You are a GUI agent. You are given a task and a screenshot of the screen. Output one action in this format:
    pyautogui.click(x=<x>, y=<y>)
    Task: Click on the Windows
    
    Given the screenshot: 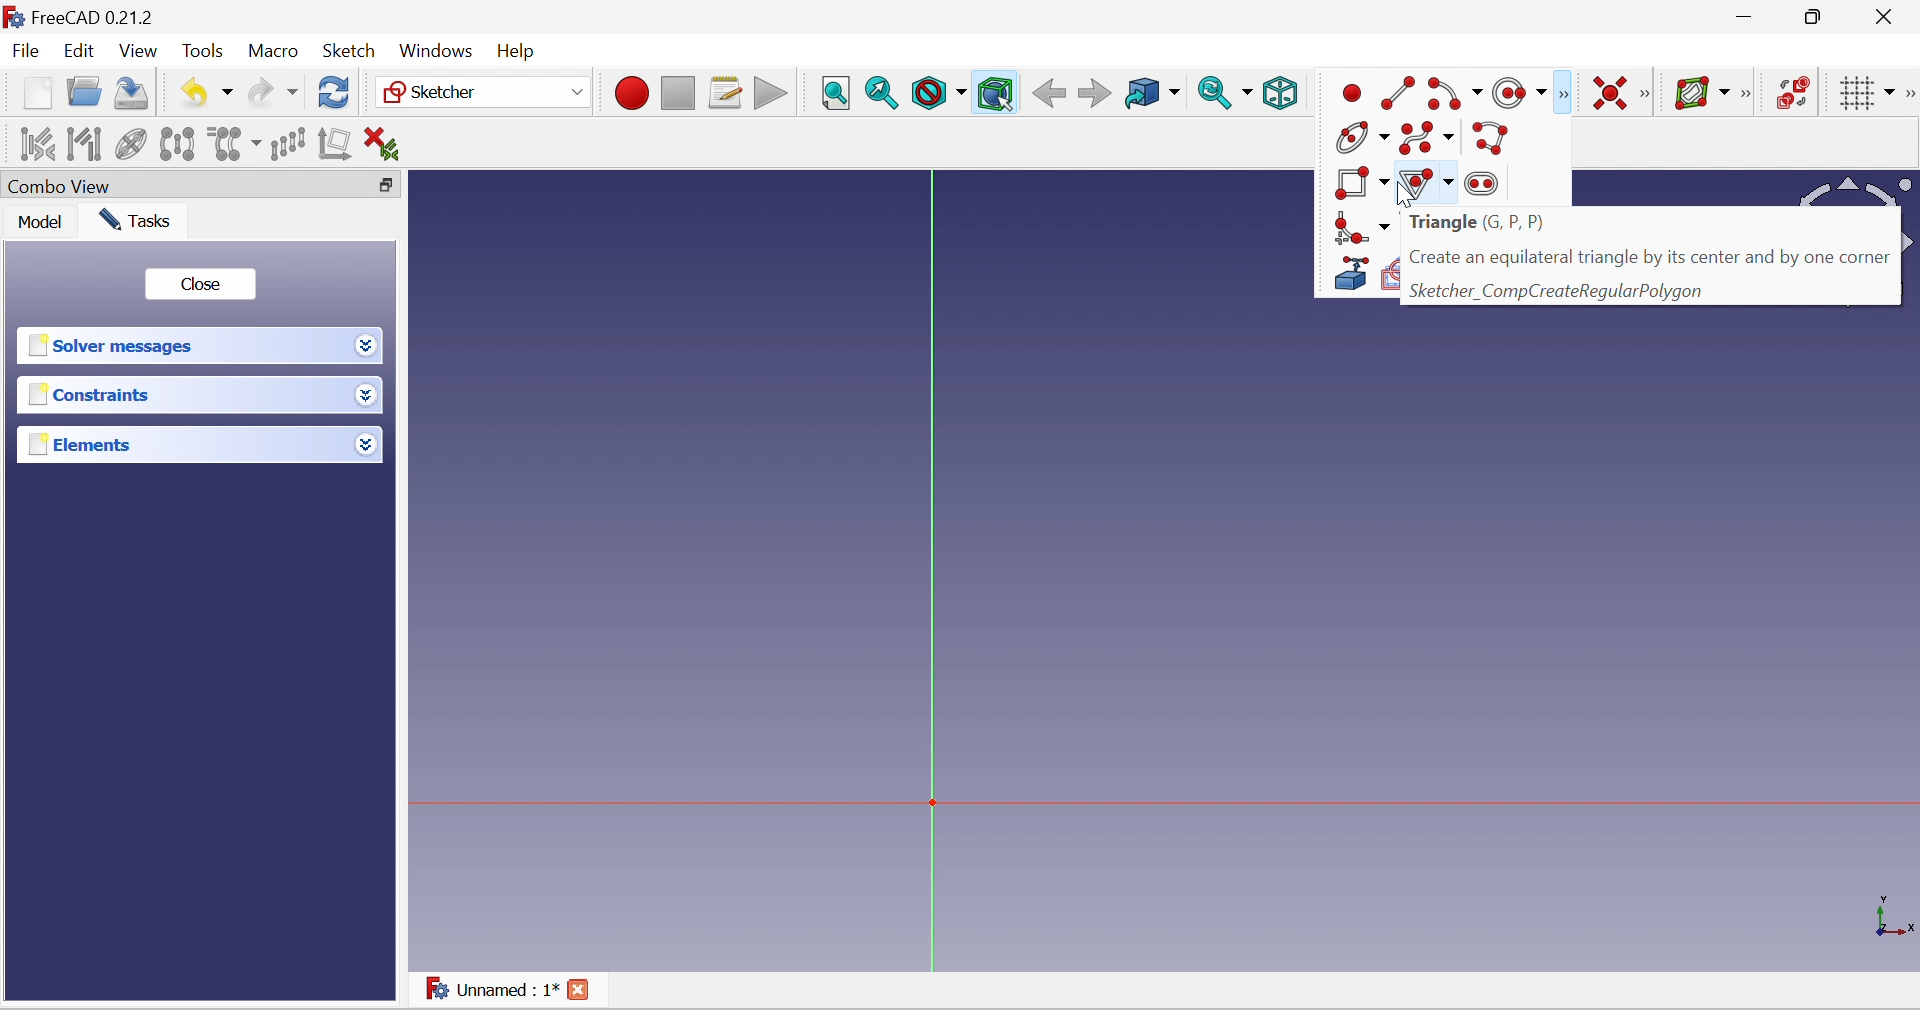 What is the action you would take?
    pyautogui.click(x=437, y=50)
    